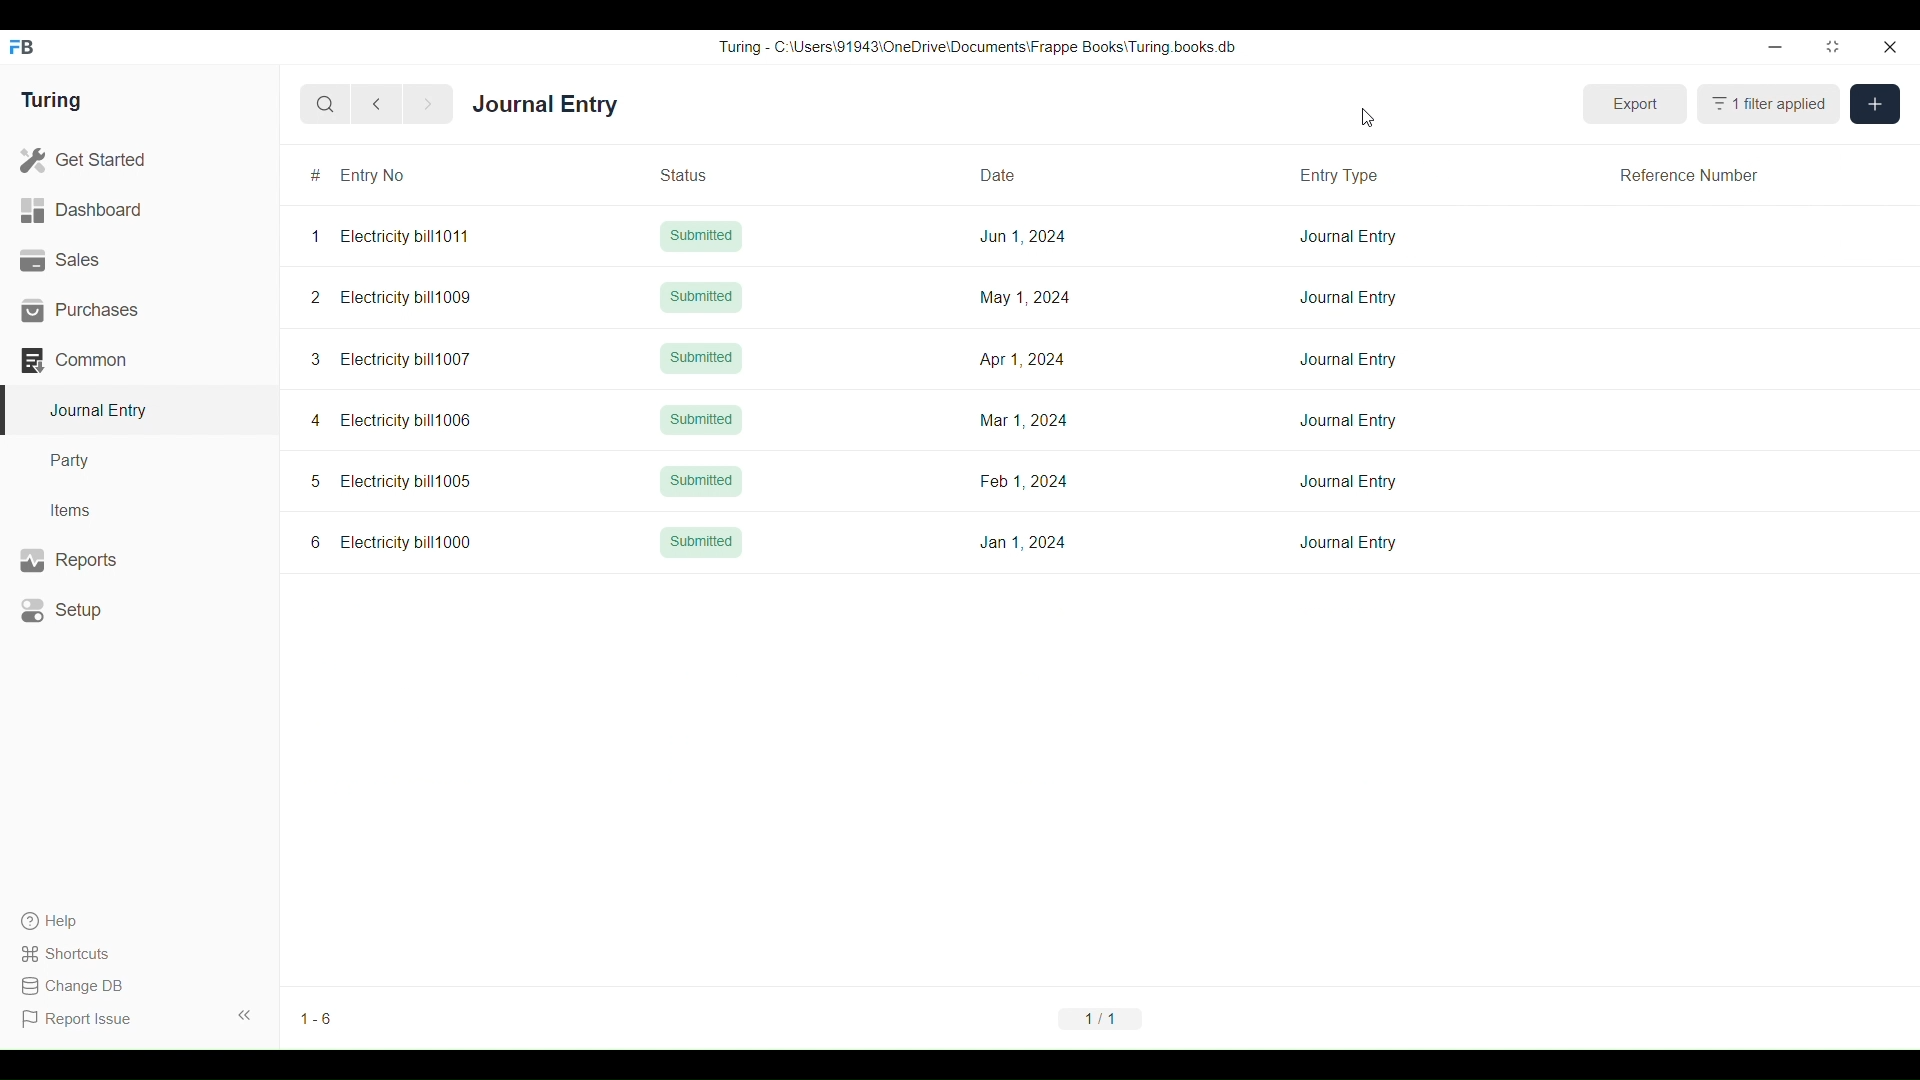 Image resolution: width=1920 pixels, height=1080 pixels. I want to click on Submitted, so click(702, 543).